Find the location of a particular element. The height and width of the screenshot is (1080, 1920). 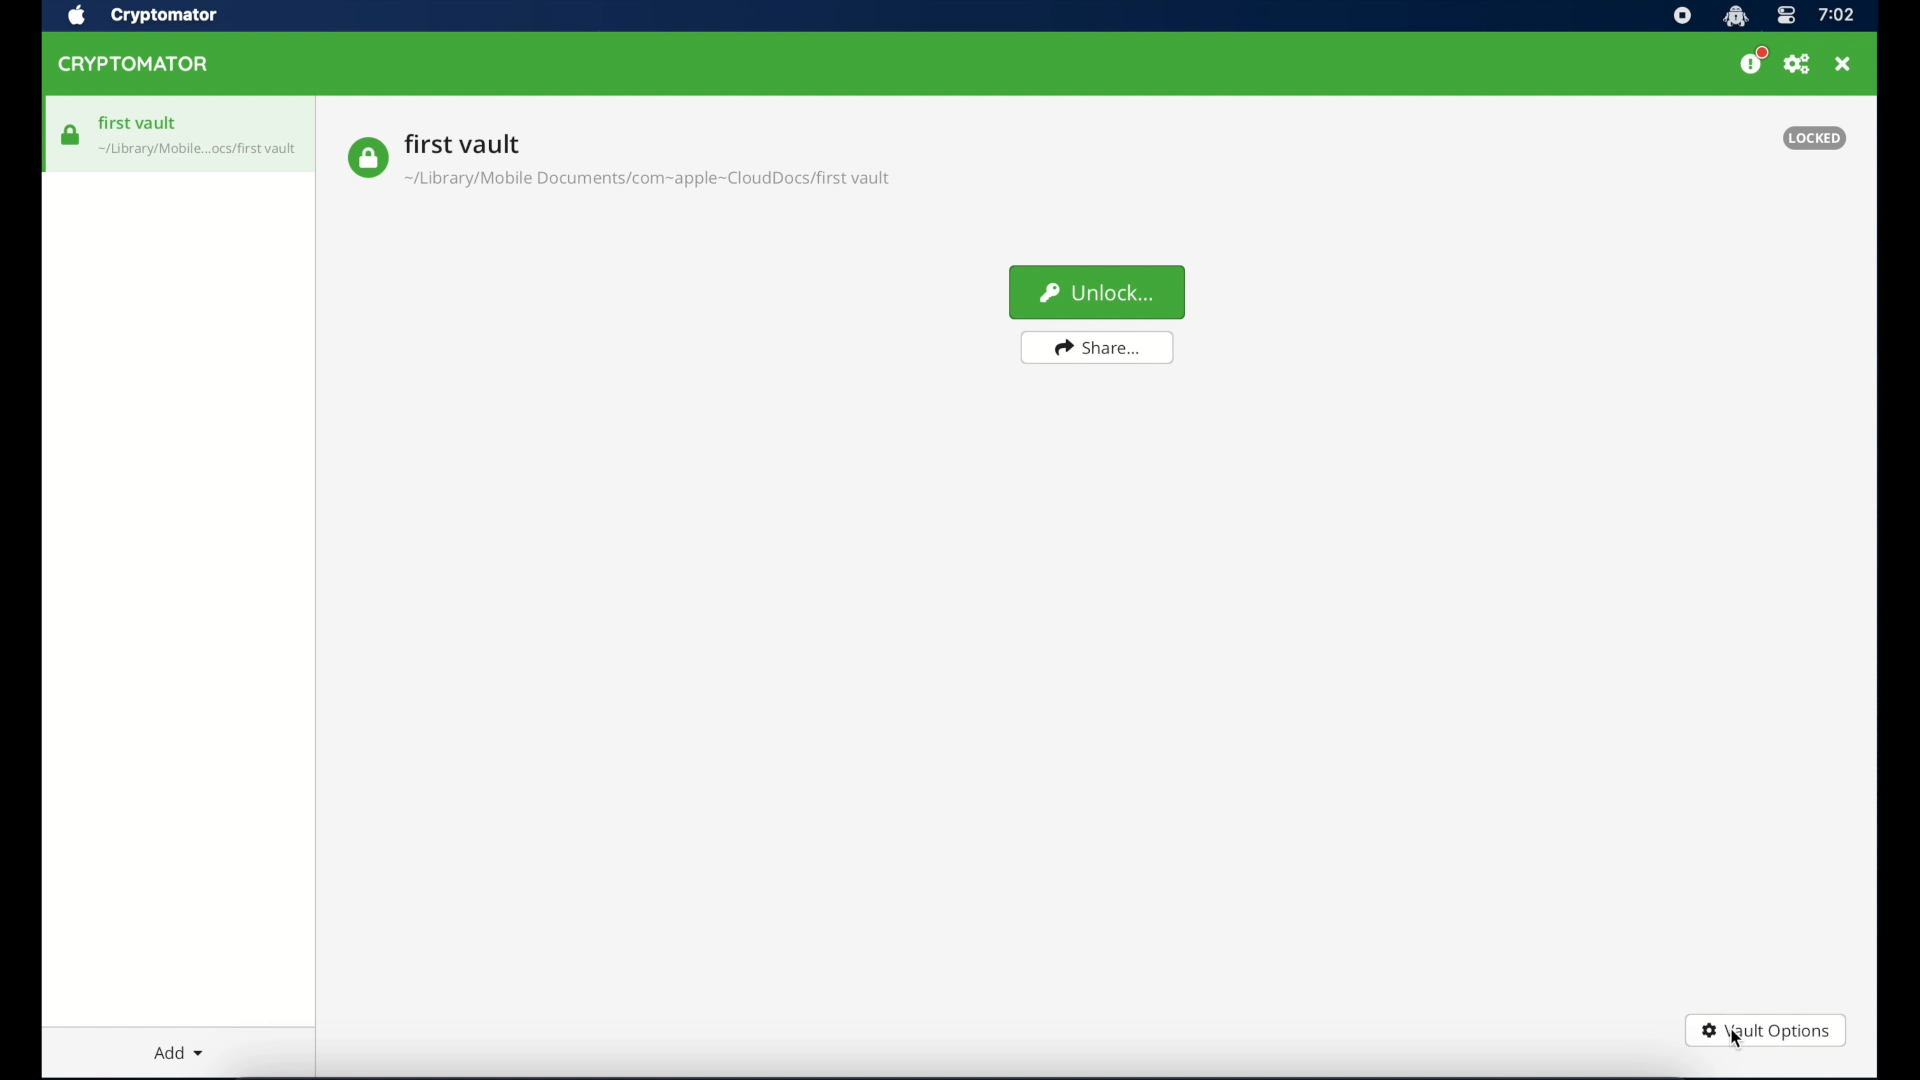

share is located at coordinates (1097, 348).